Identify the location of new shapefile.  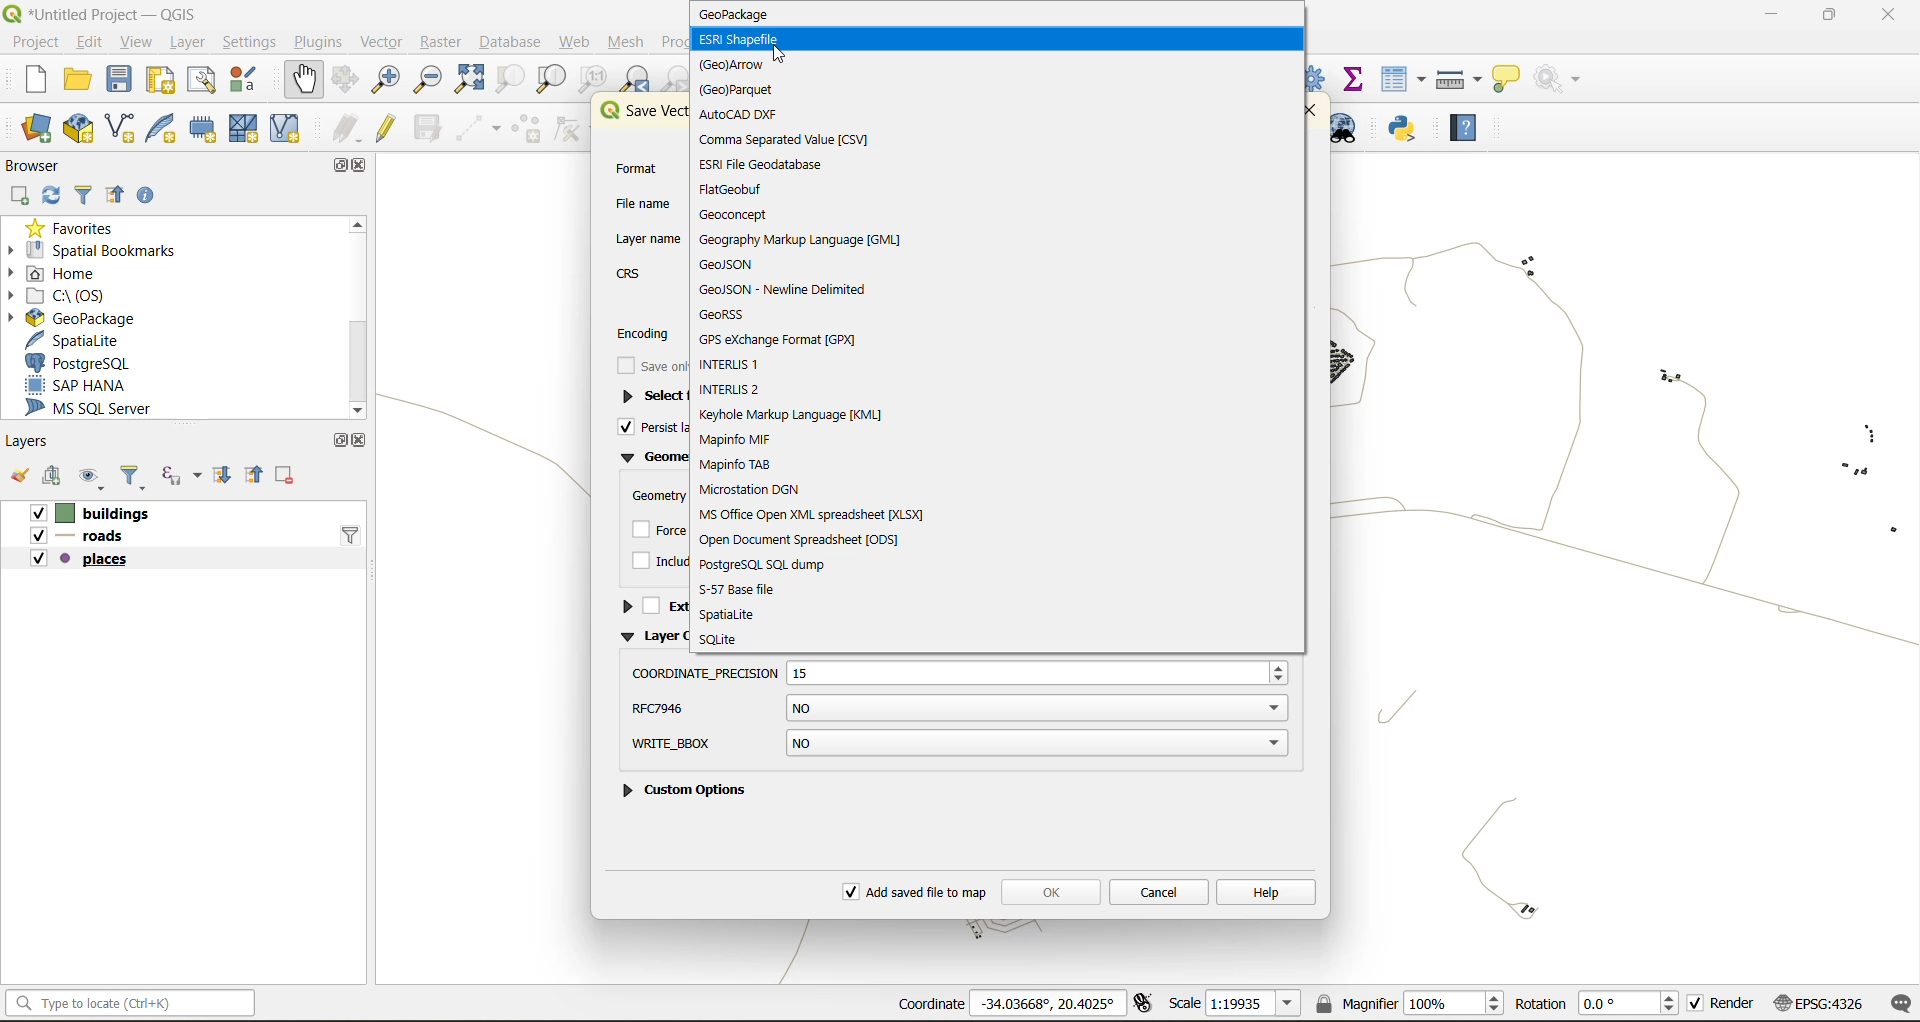
(121, 126).